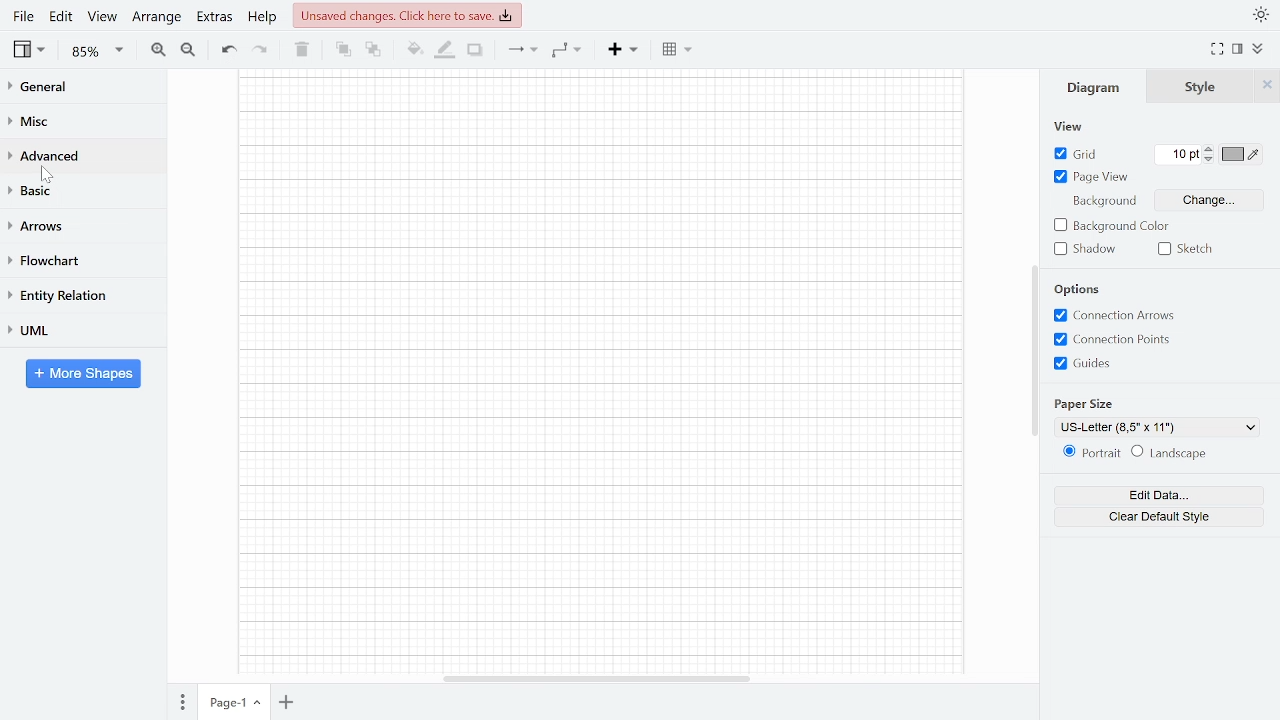 Image resolution: width=1280 pixels, height=720 pixels. Describe the element at coordinates (1242, 154) in the screenshot. I see `Grid color` at that location.